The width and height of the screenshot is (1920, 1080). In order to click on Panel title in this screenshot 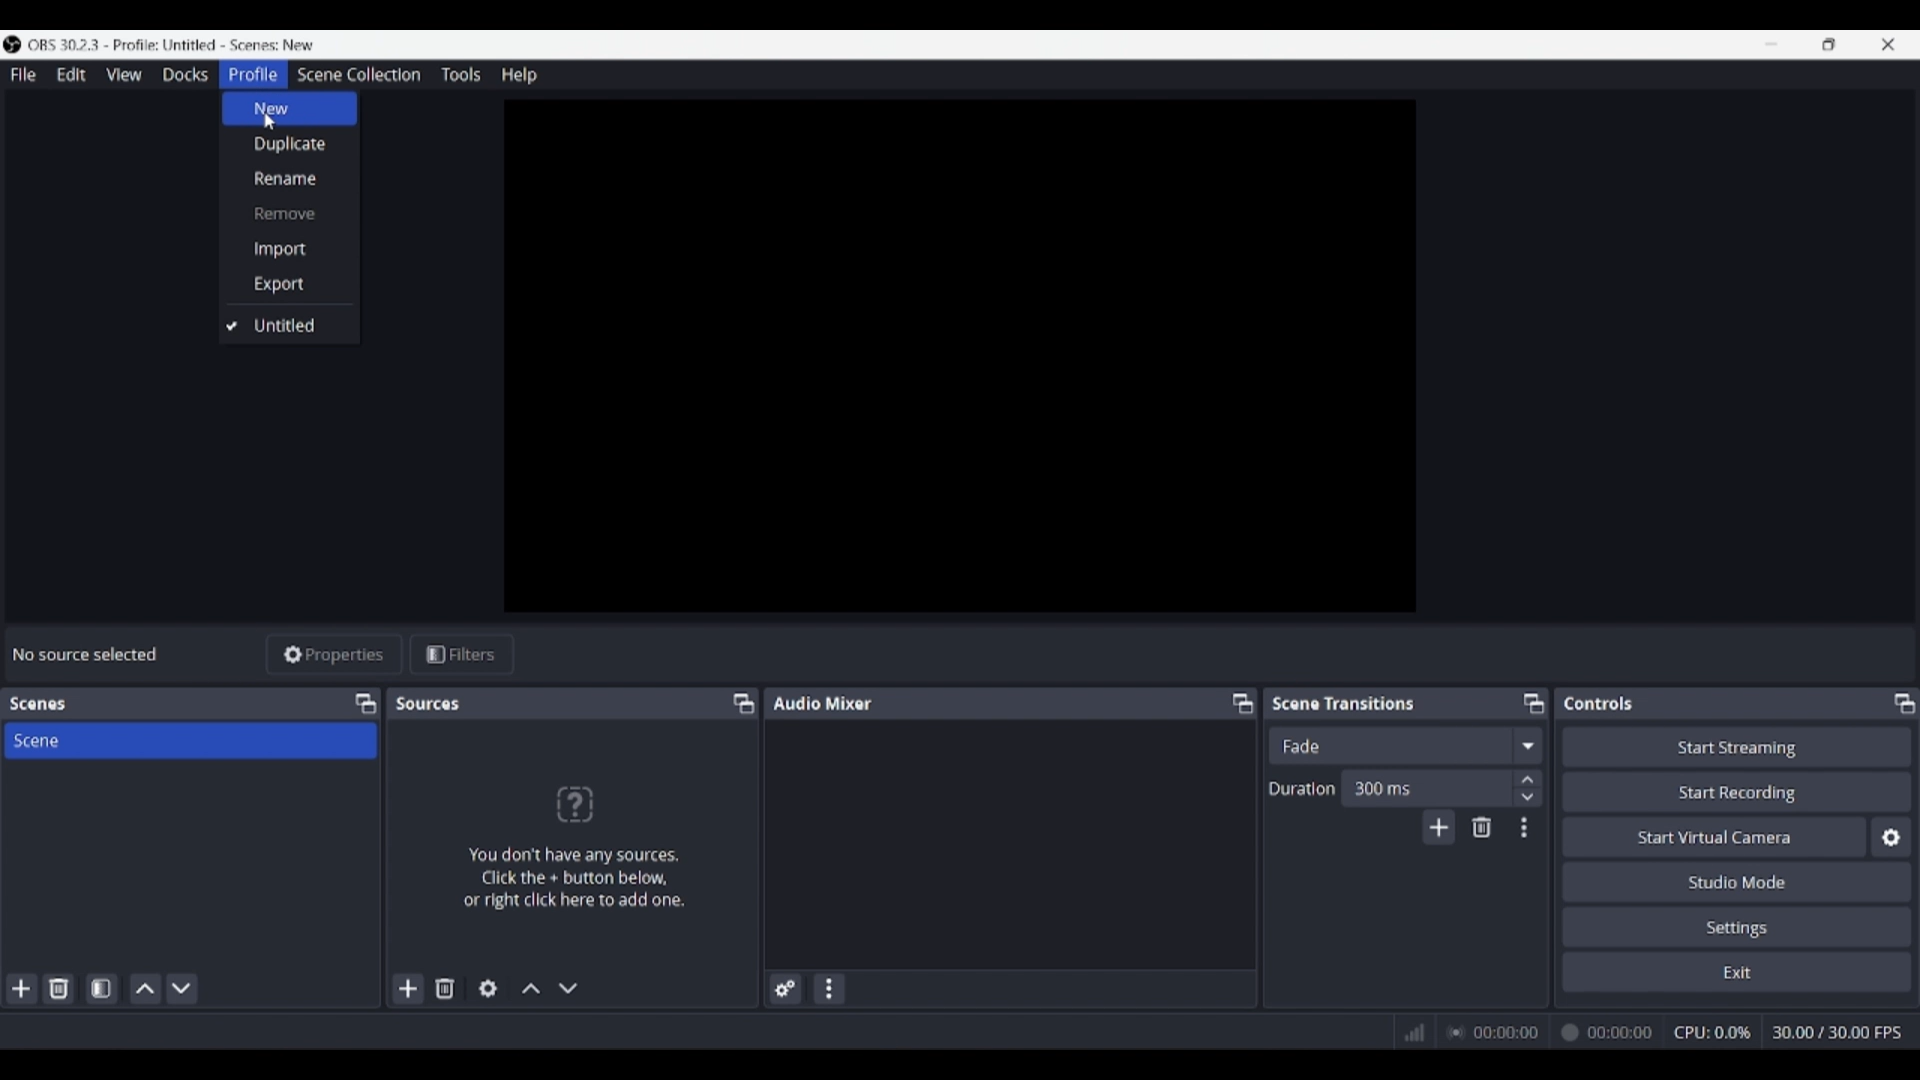, I will do `click(823, 702)`.